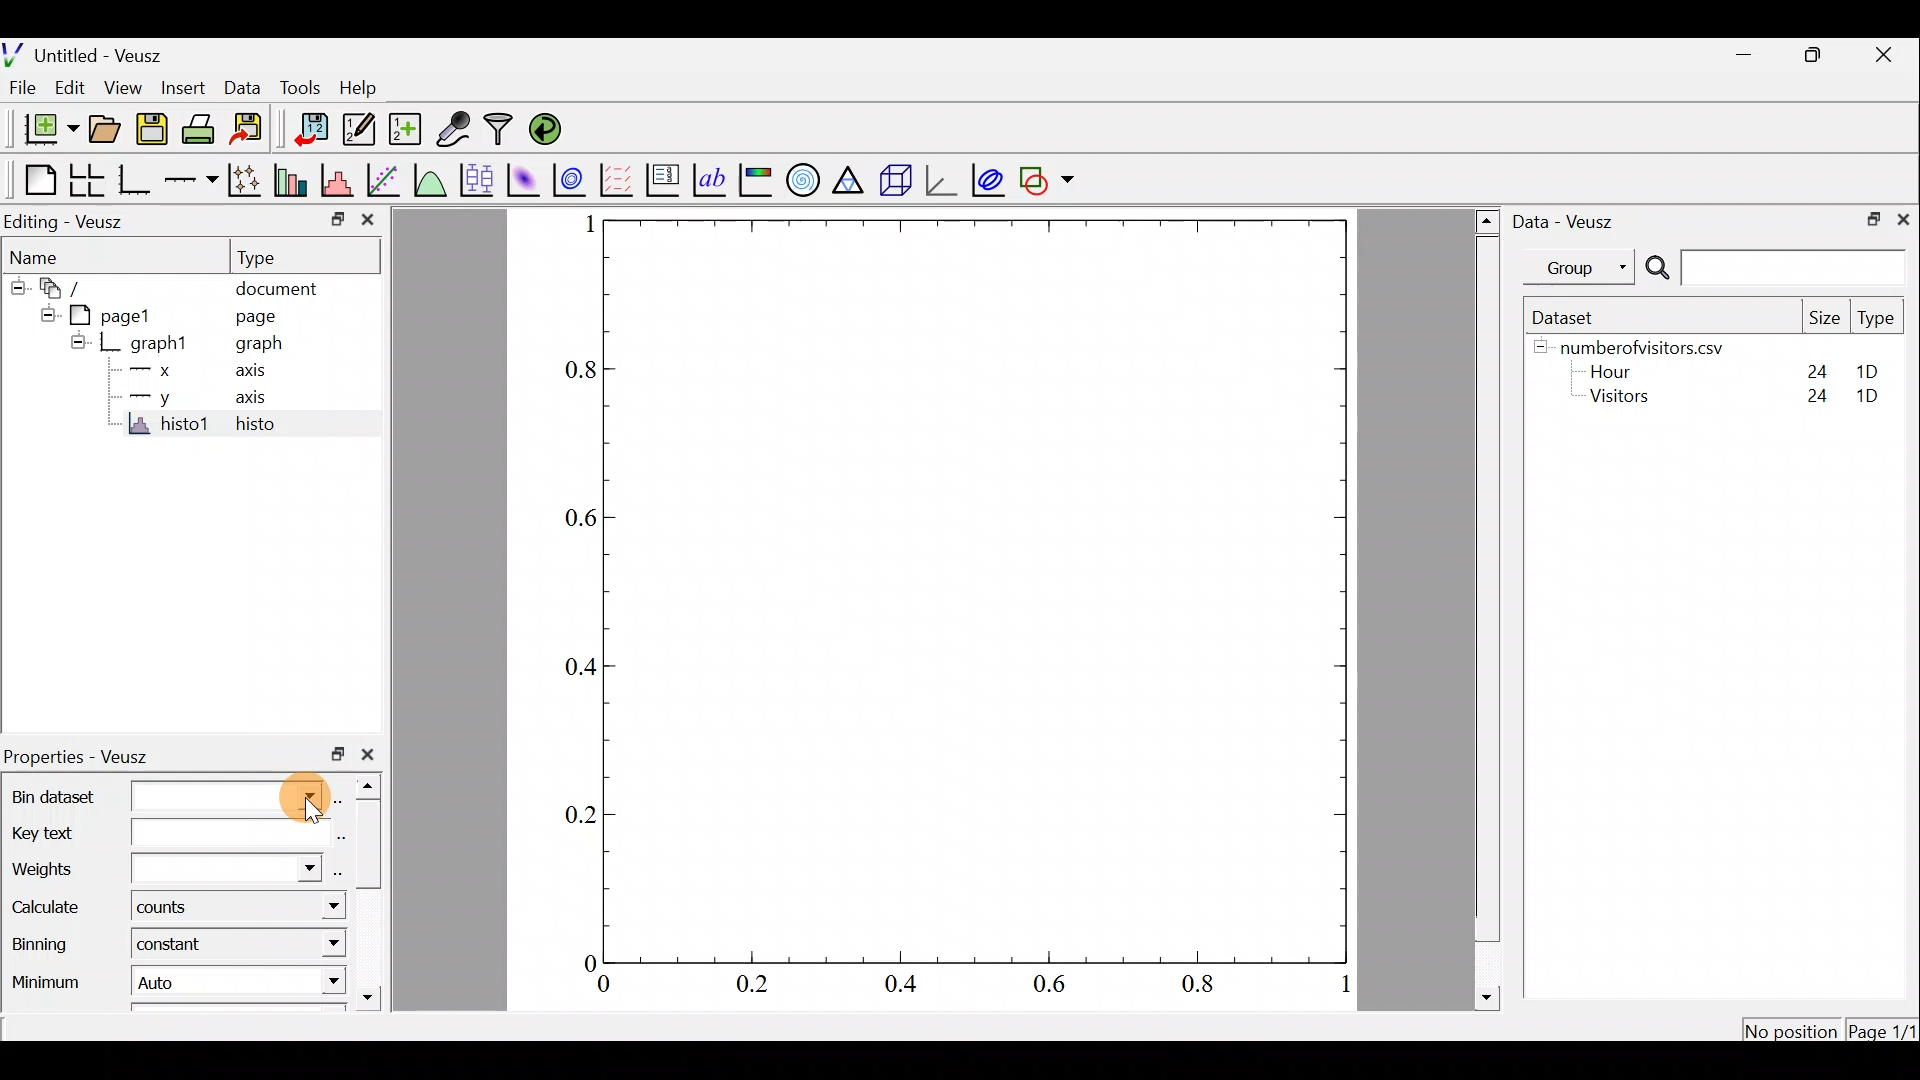 This screenshot has width=1920, height=1080. What do you see at coordinates (372, 895) in the screenshot?
I see `scroll bar` at bounding box center [372, 895].